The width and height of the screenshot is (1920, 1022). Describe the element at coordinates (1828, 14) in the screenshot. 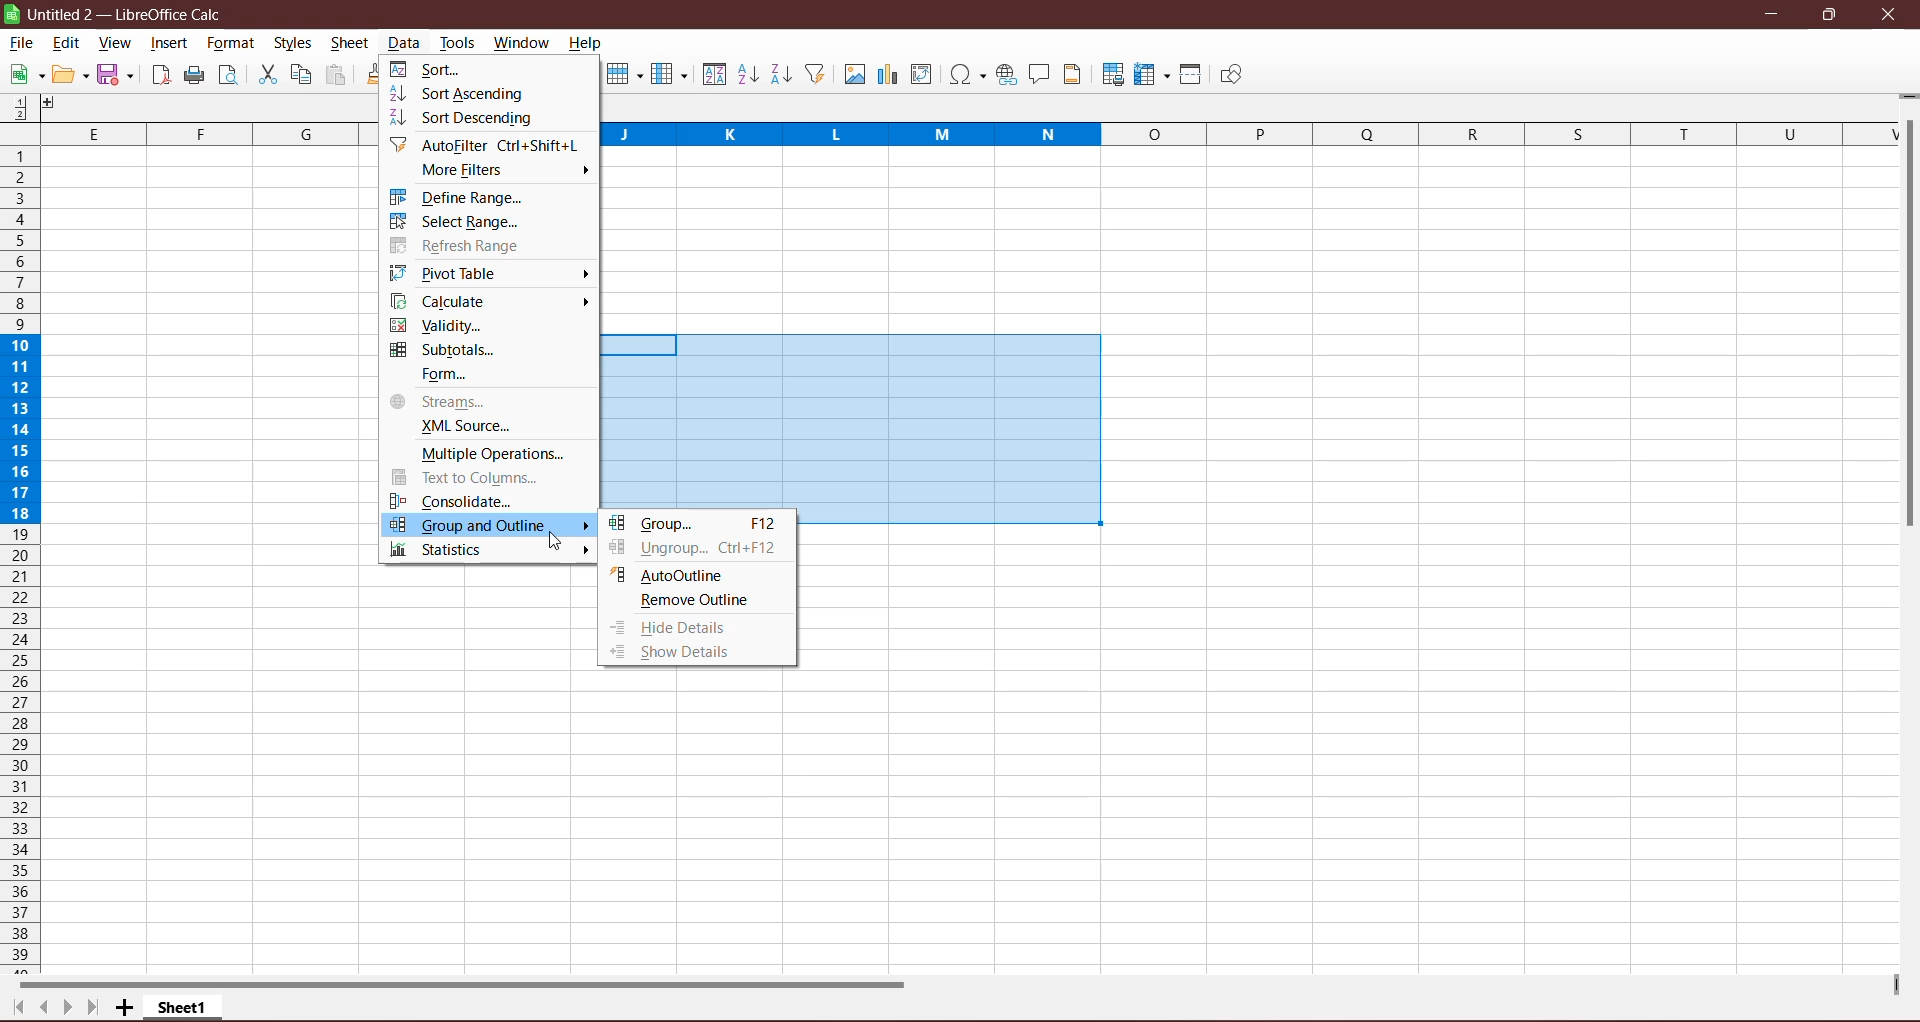

I see `Restore Down` at that location.